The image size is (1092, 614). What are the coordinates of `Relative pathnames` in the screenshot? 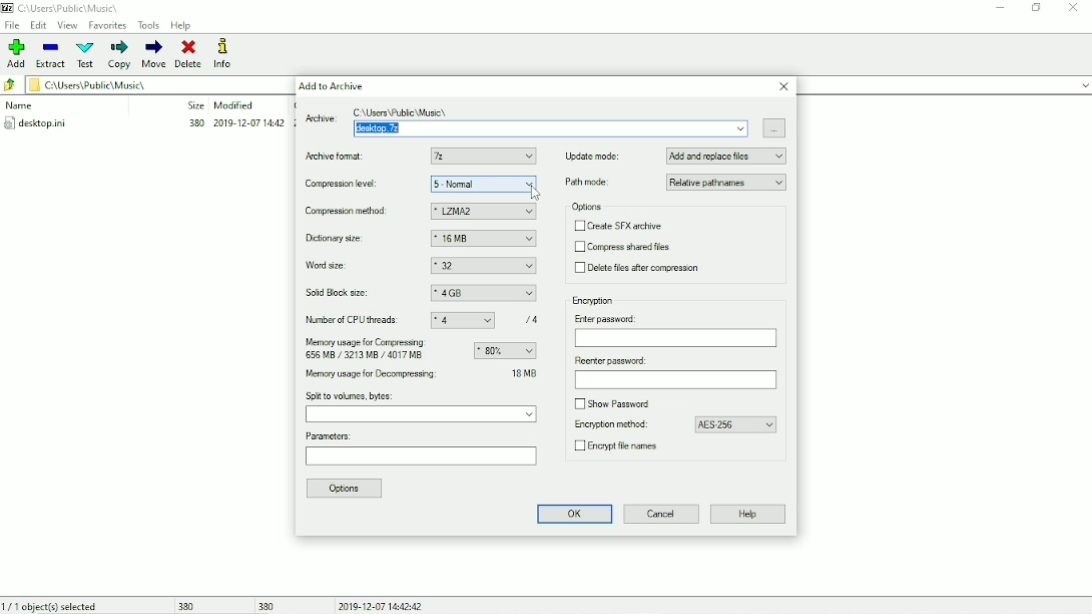 It's located at (727, 182).